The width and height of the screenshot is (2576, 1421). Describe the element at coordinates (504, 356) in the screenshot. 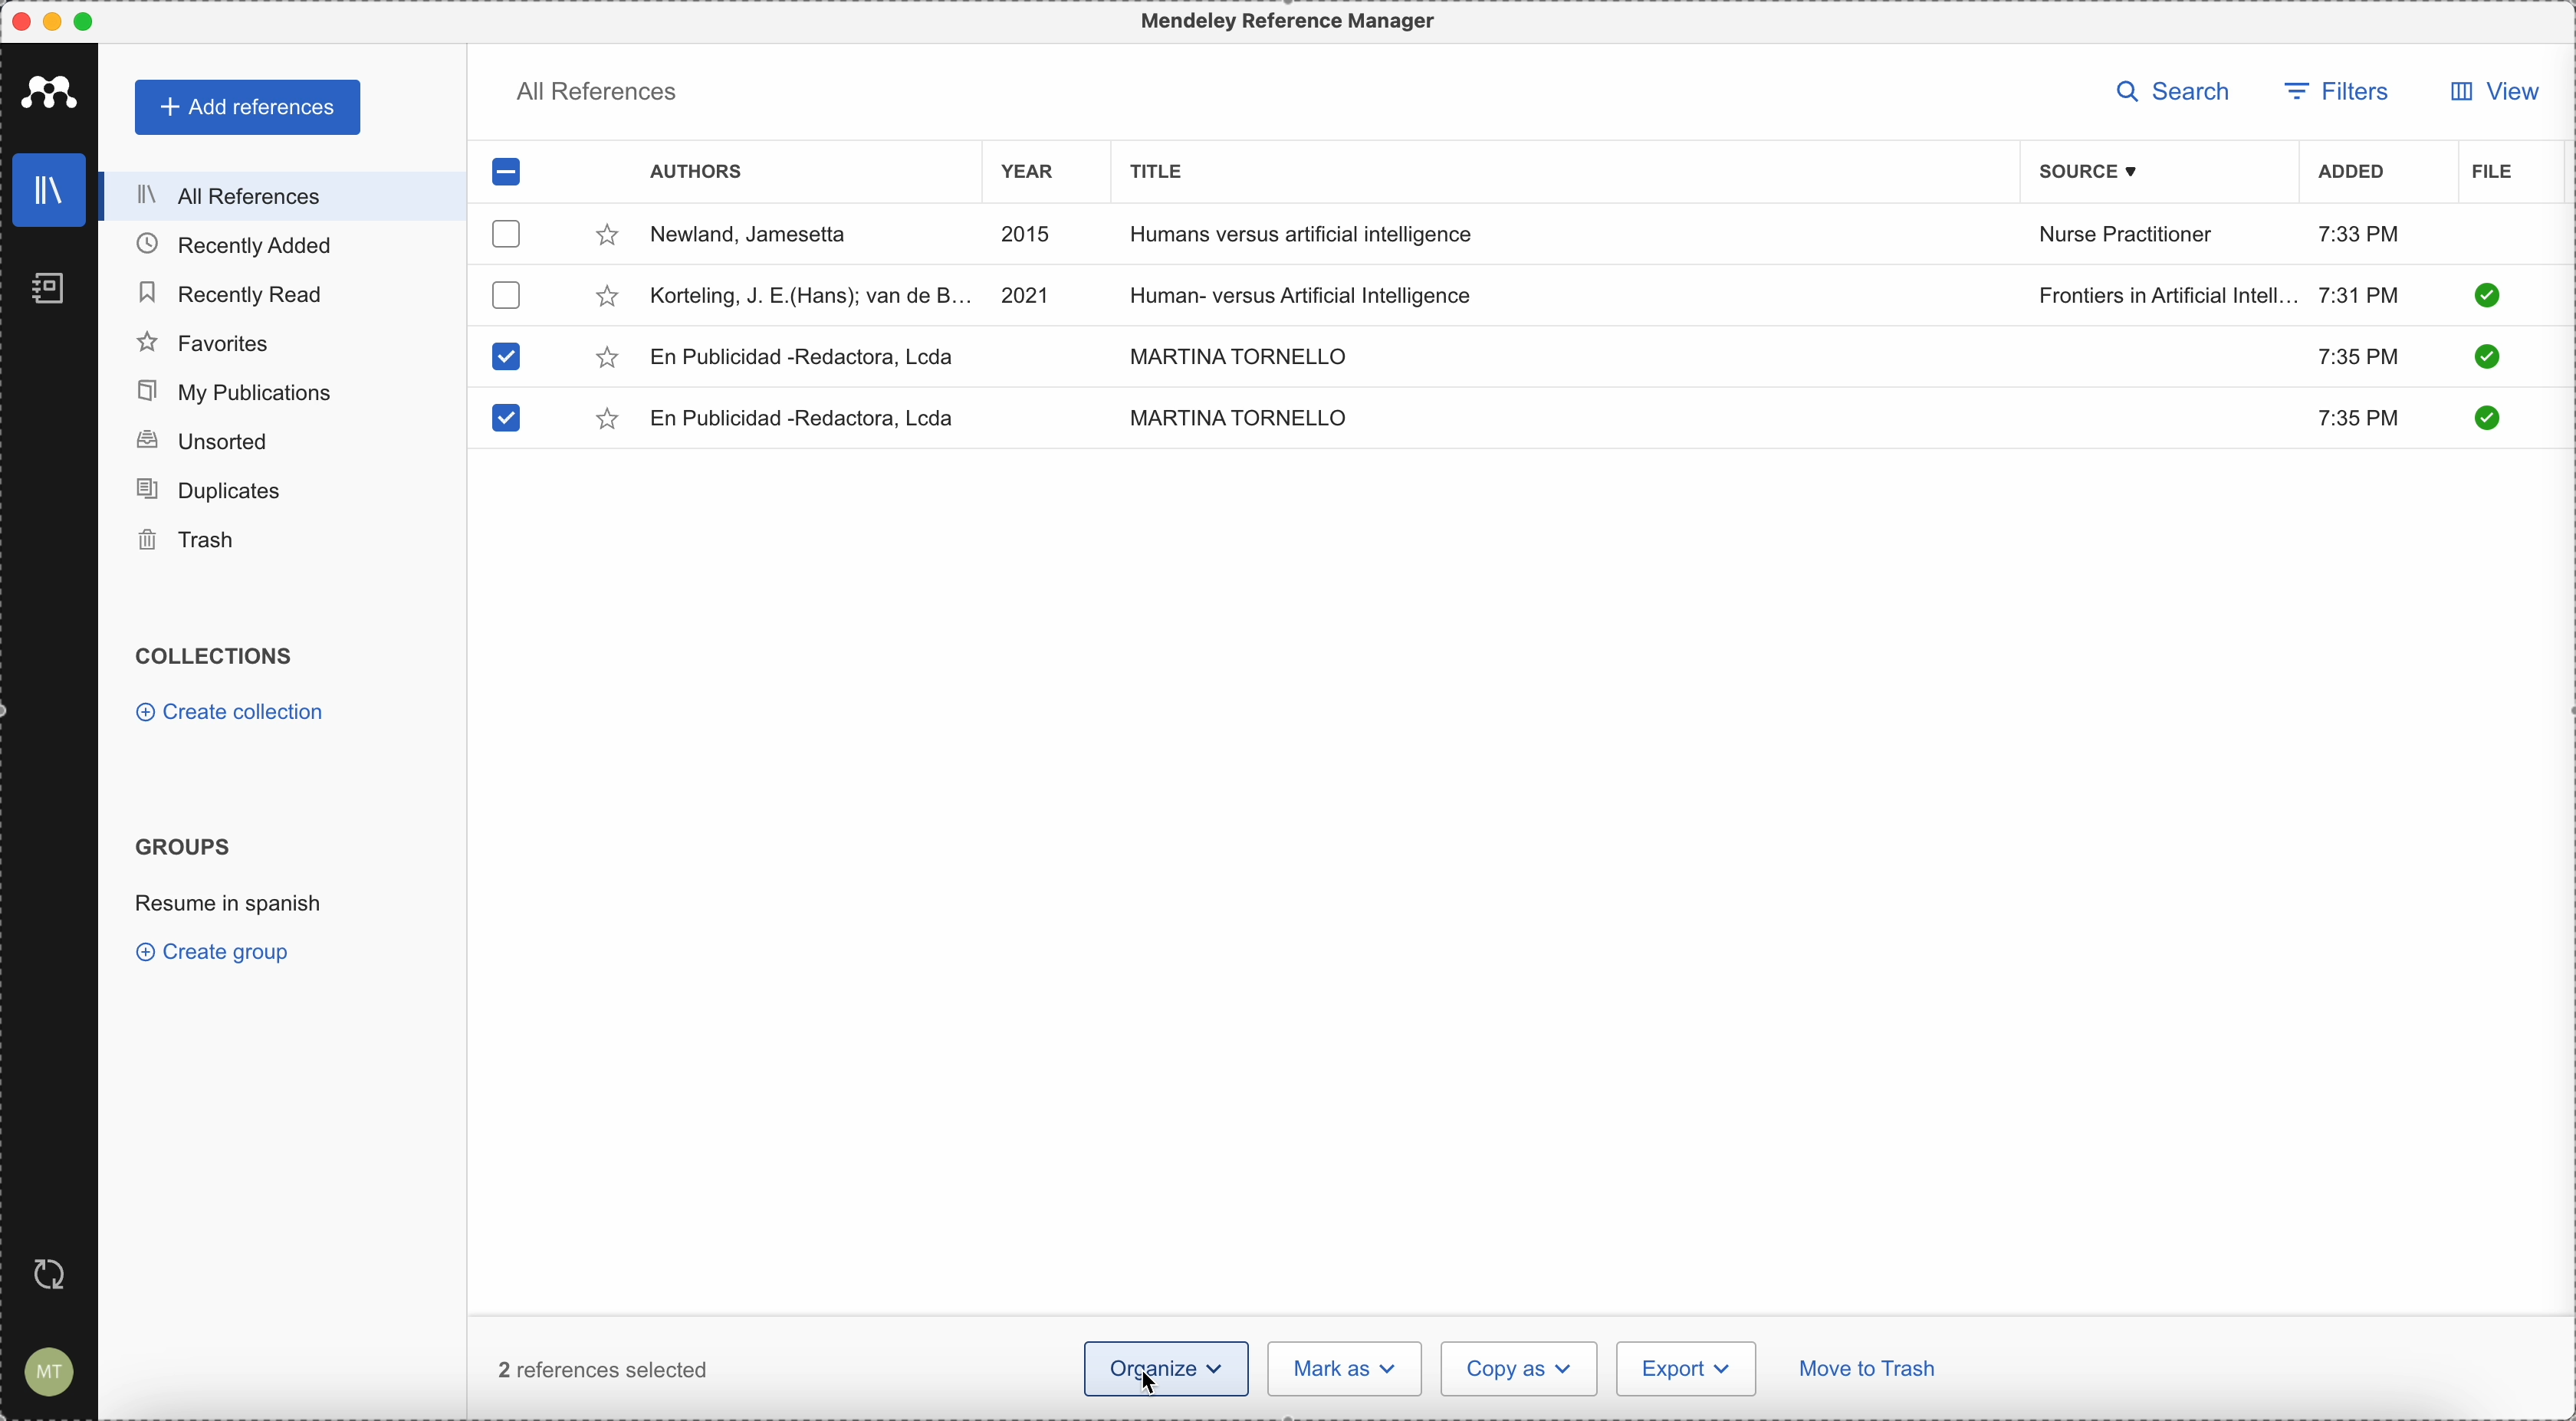

I see `checkbox selected` at that location.